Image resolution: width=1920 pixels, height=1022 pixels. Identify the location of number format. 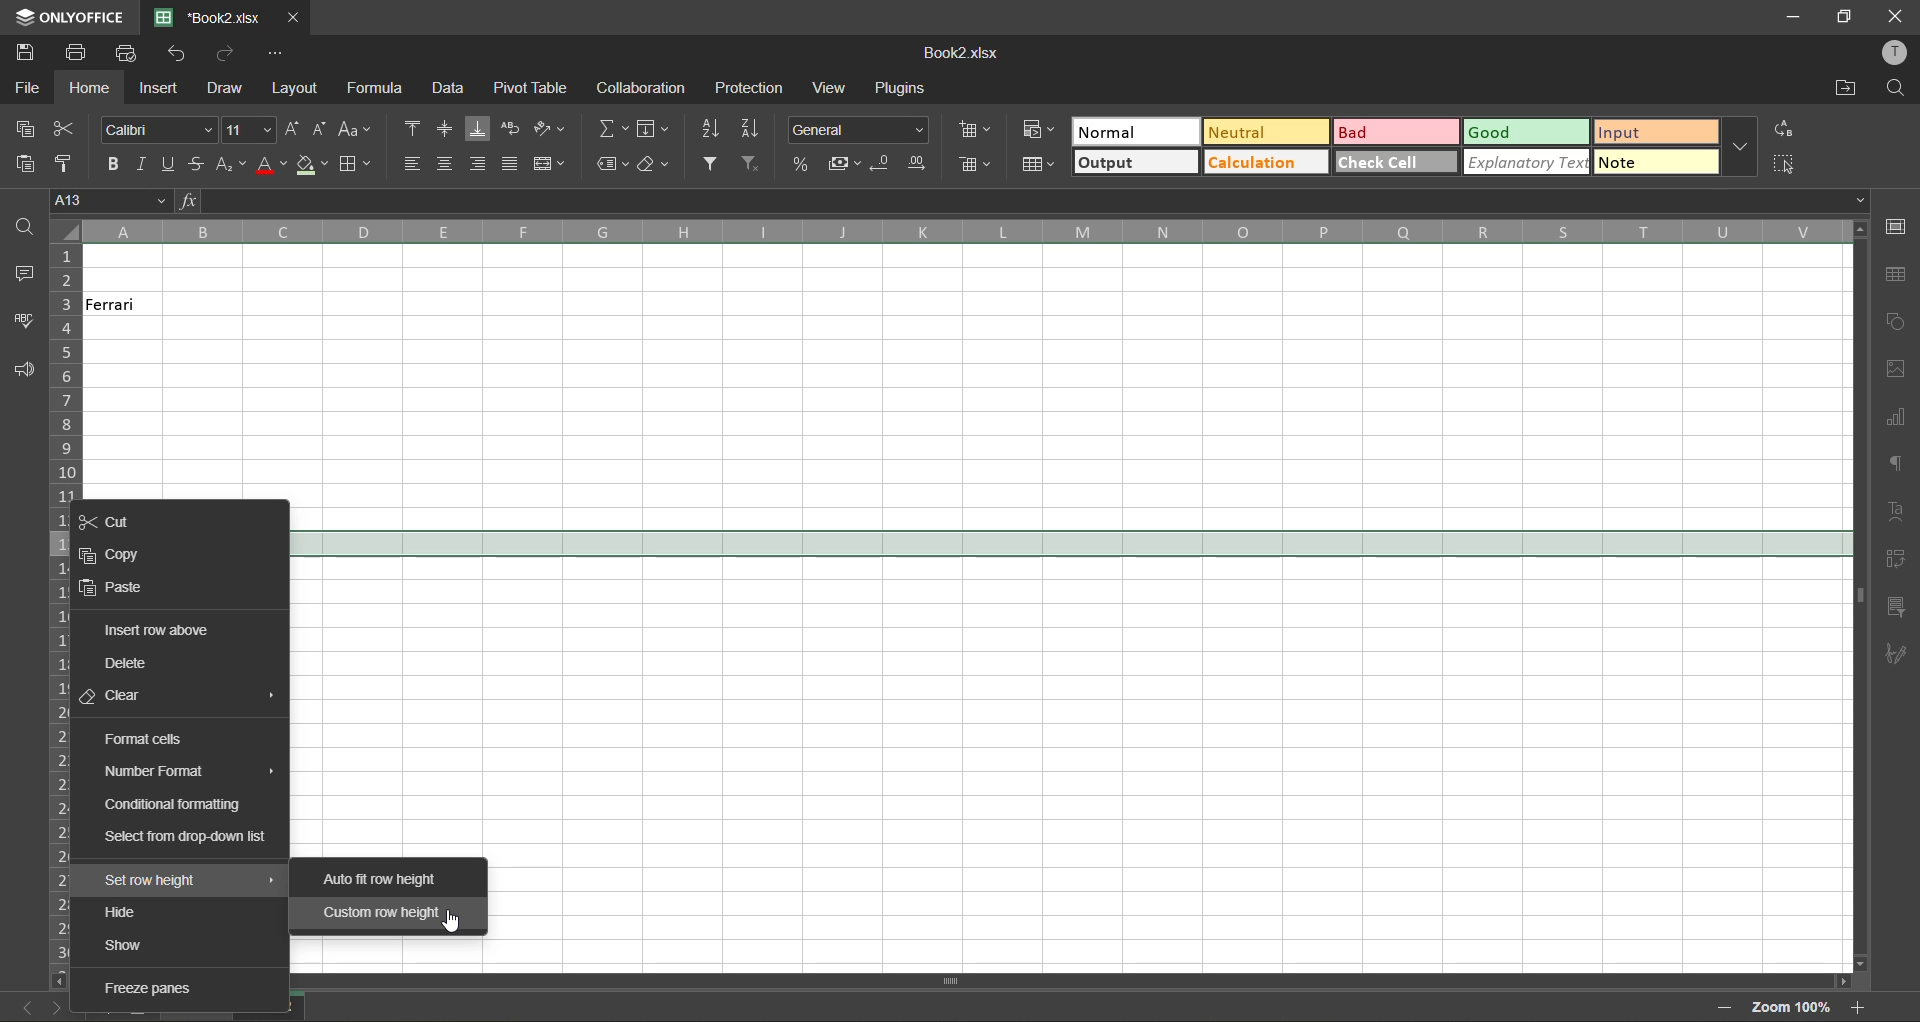
(188, 774).